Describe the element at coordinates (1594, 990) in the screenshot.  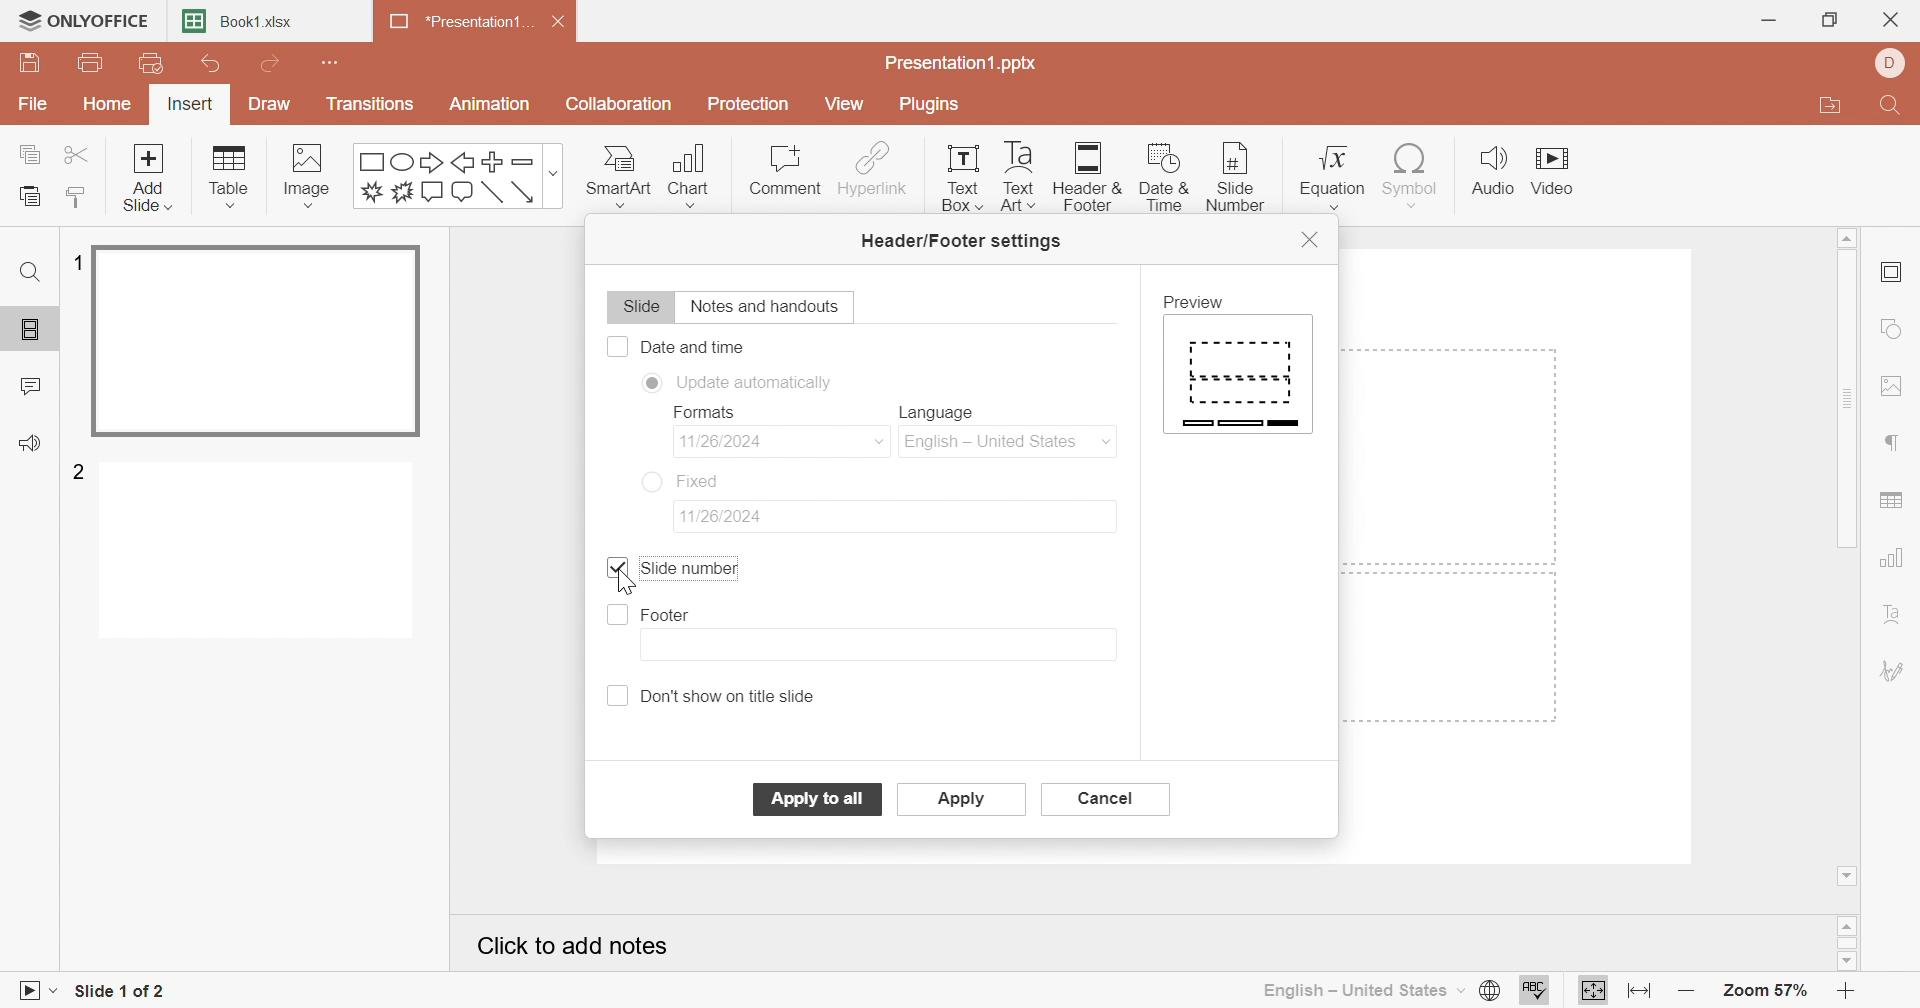
I see `Fit to slide` at that location.